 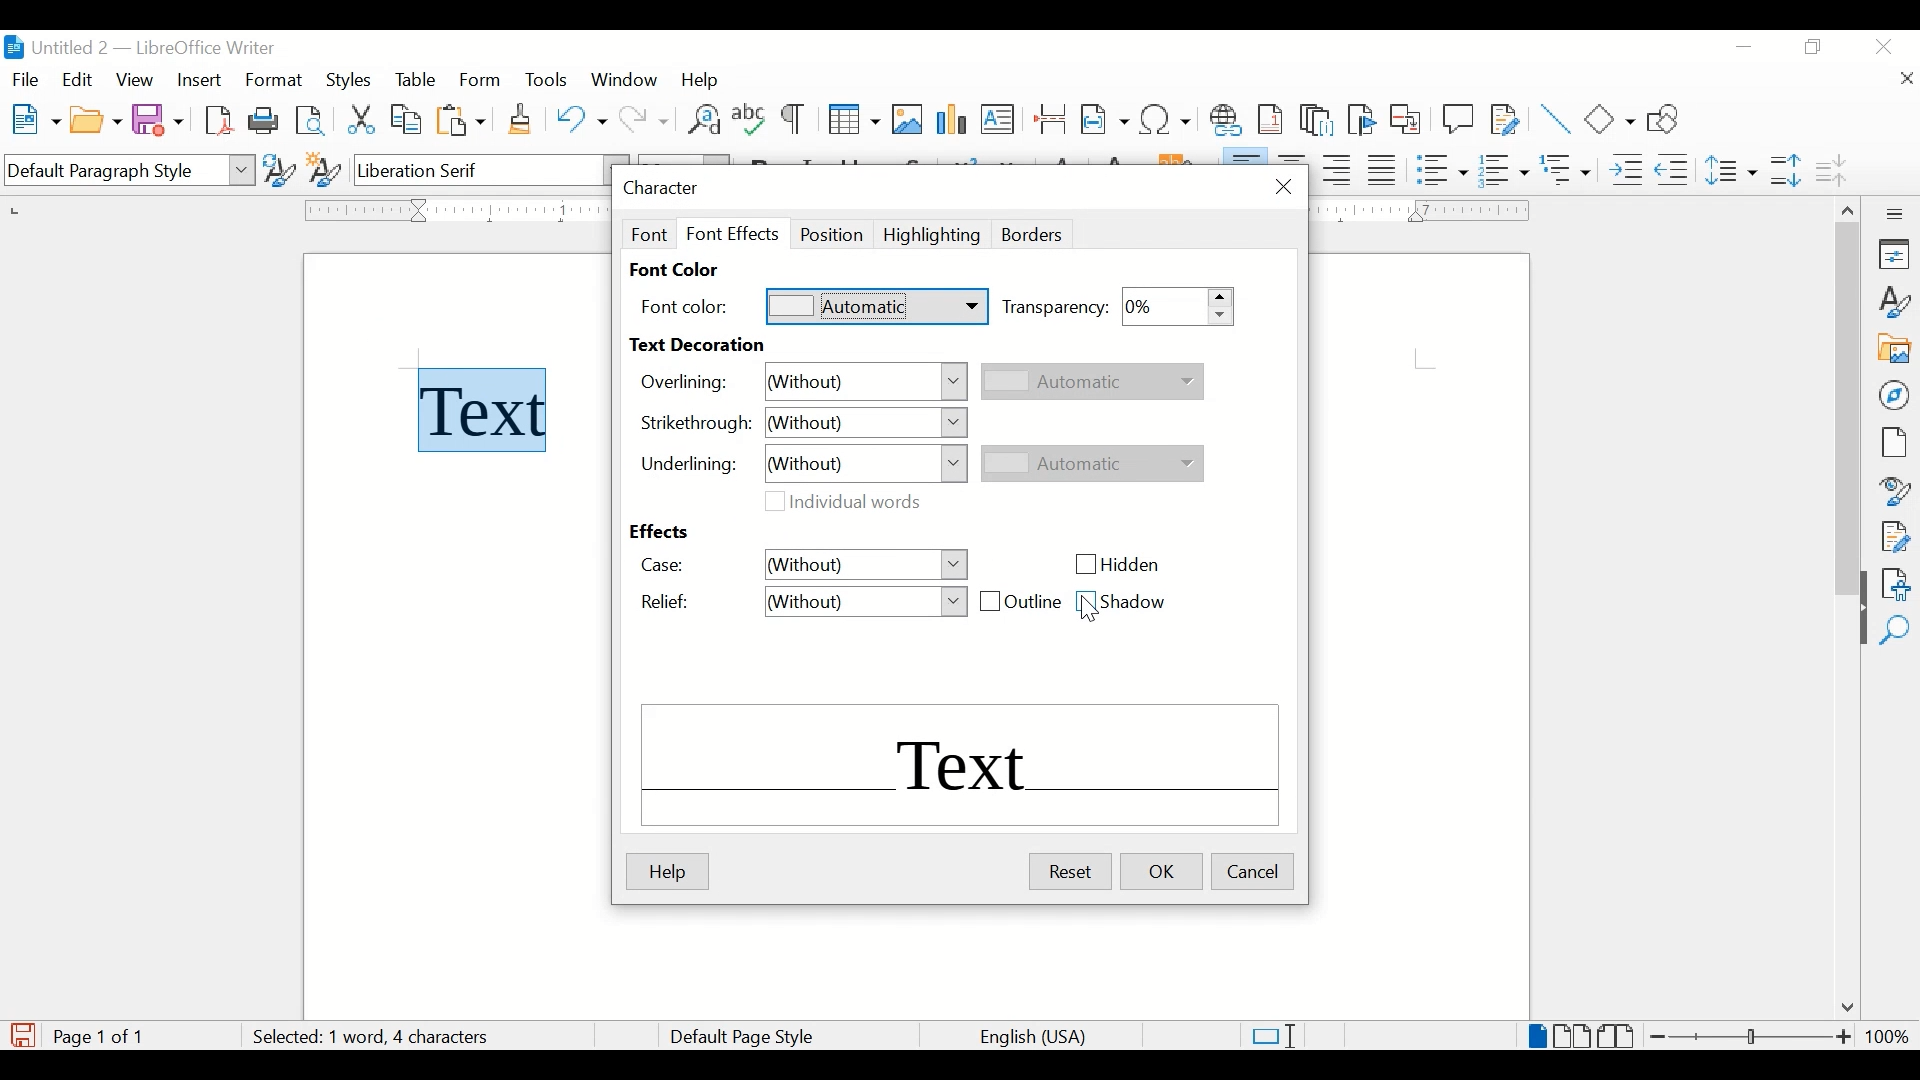 I want to click on export directly as pdf, so click(x=222, y=121).